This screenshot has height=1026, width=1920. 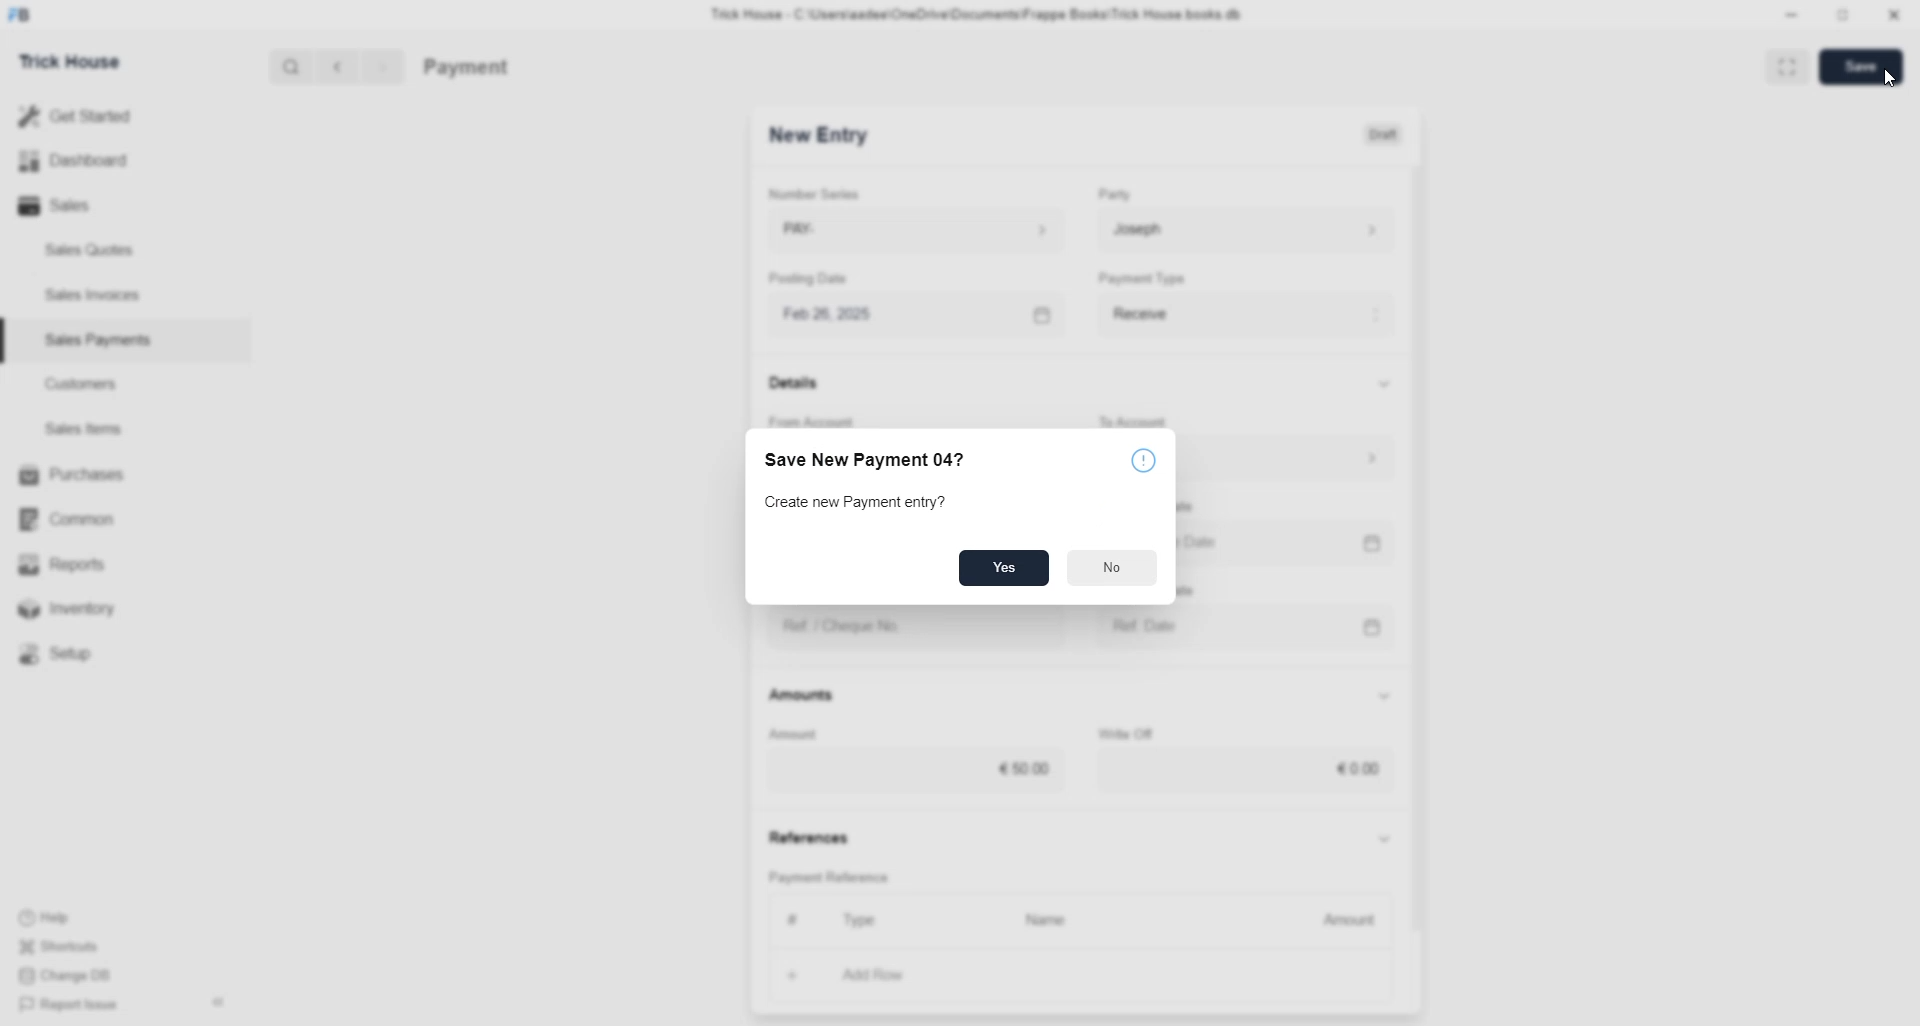 I want to click on Sales Payments, so click(x=101, y=340).